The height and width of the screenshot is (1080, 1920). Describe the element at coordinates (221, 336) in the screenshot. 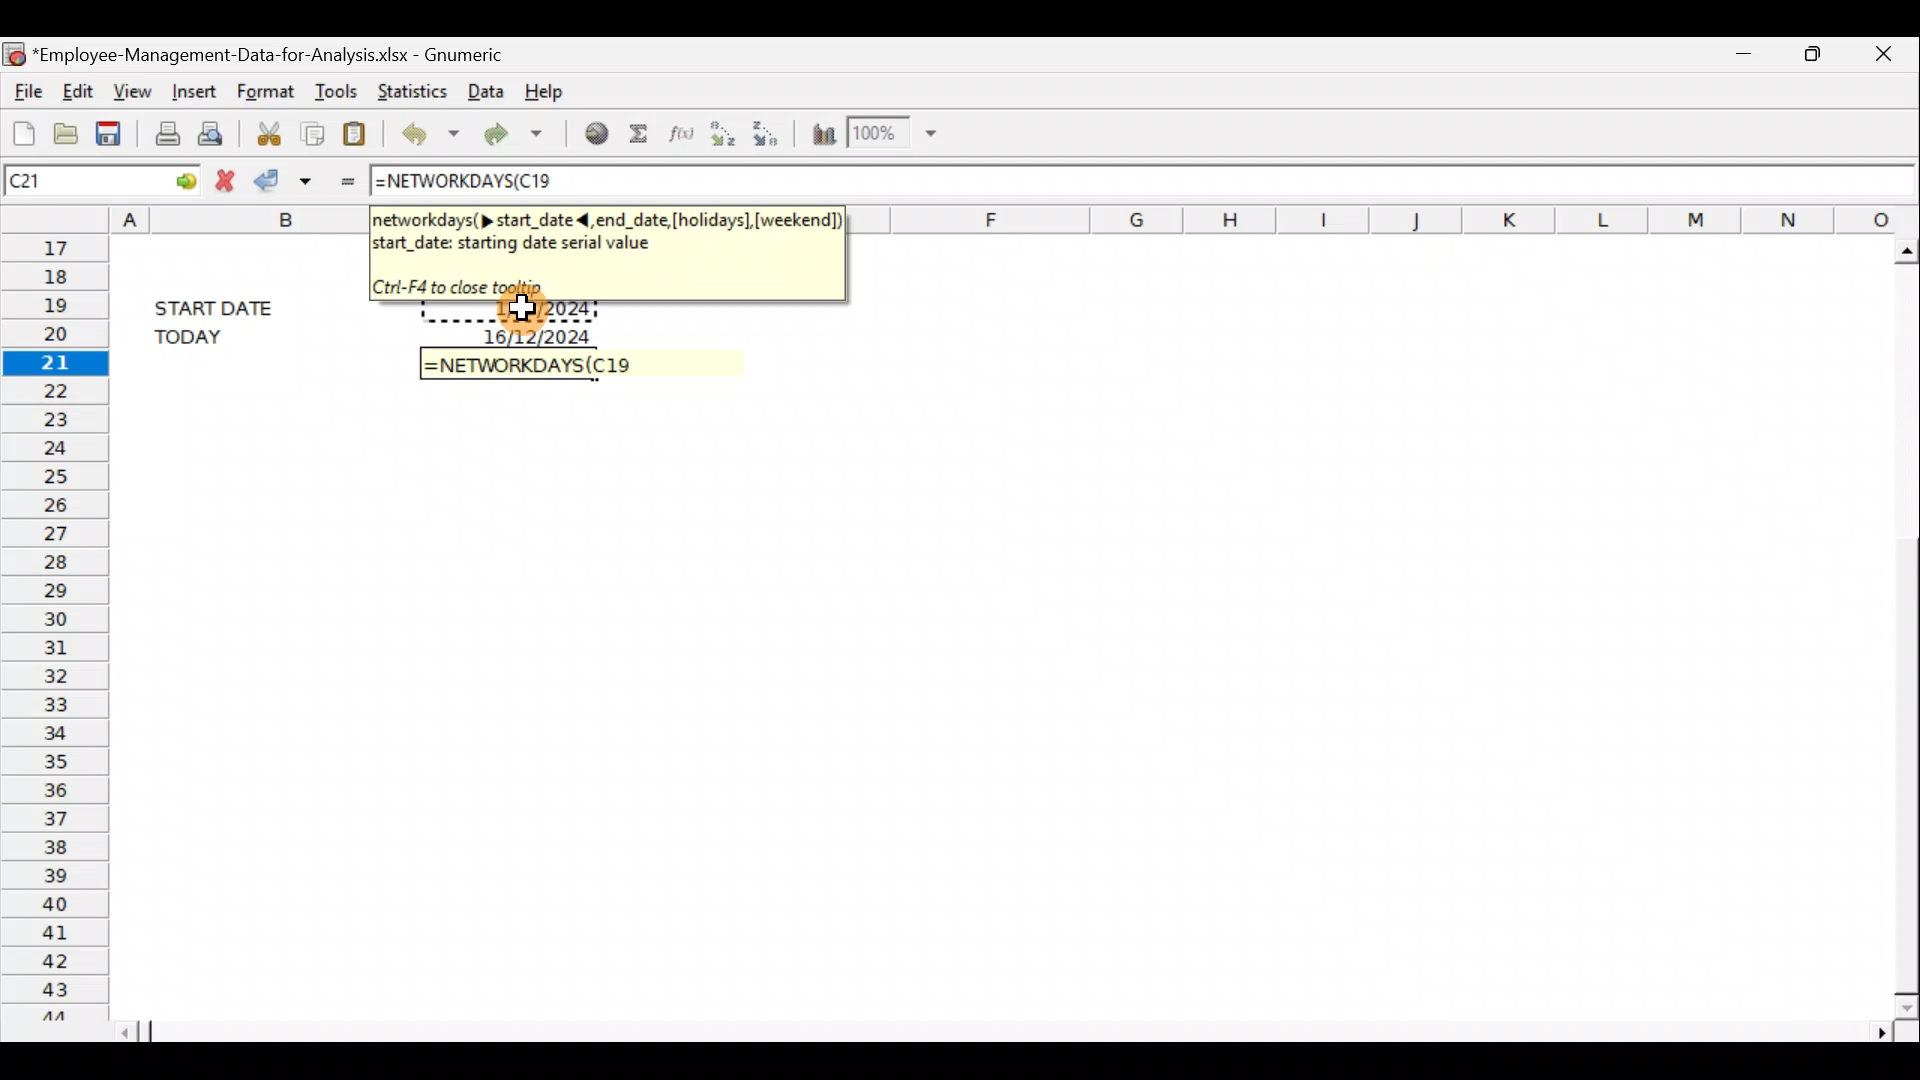

I see `TODAY` at that location.